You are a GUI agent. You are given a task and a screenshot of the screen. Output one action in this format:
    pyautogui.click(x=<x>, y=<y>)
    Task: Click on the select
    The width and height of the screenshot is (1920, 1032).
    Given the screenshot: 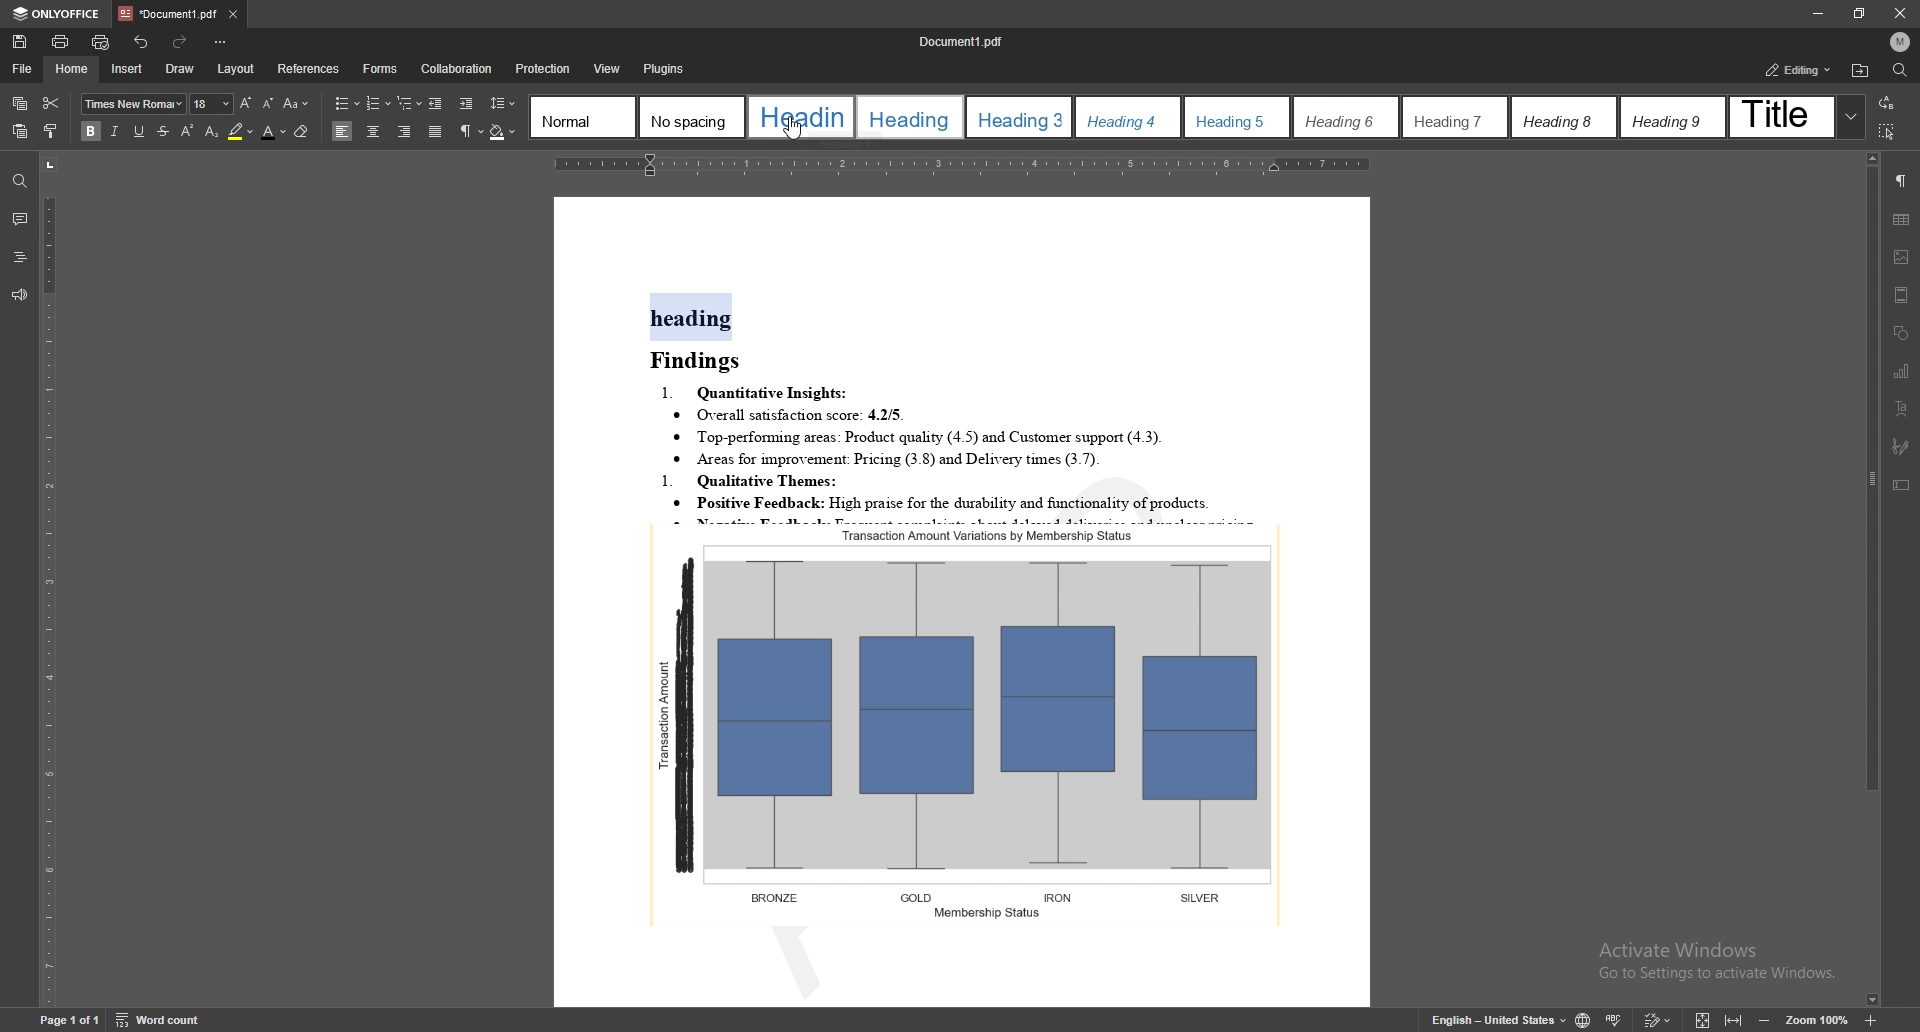 What is the action you would take?
    pyautogui.click(x=1888, y=130)
    